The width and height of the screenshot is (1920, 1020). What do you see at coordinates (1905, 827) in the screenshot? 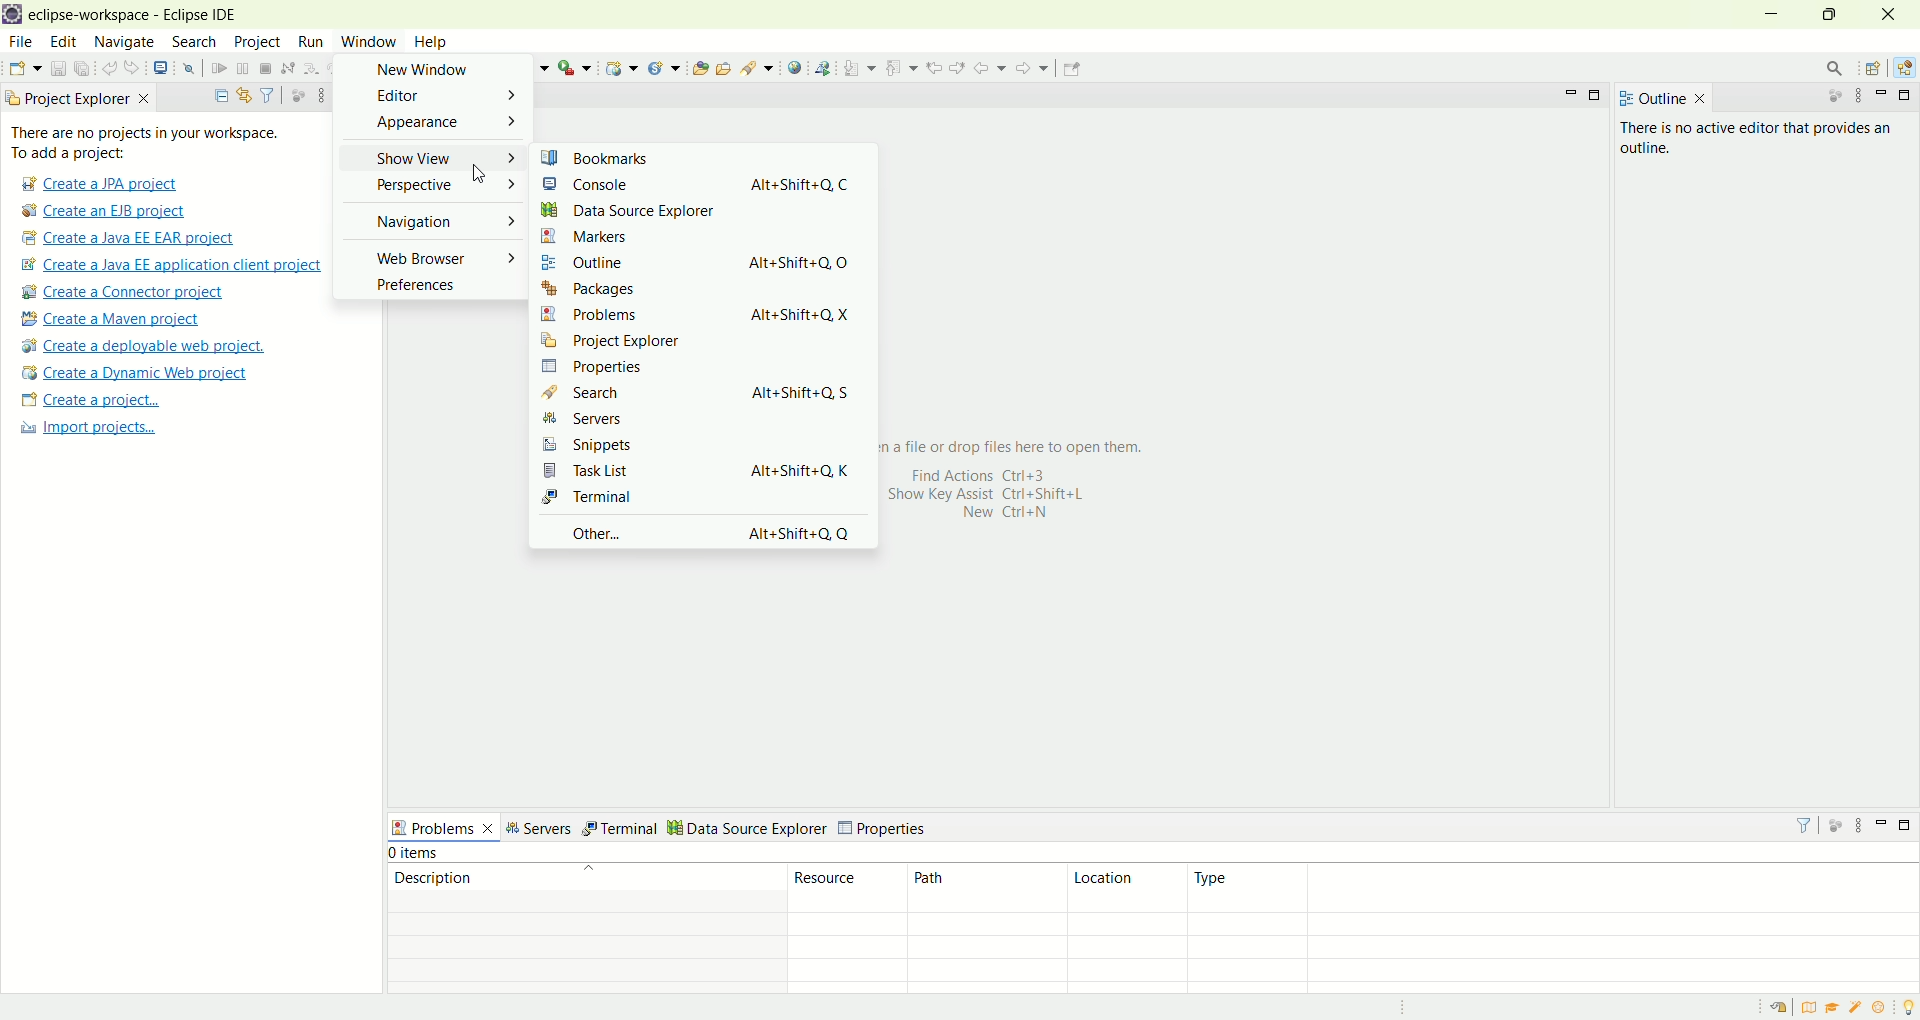
I see `maximize` at bounding box center [1905, 827].